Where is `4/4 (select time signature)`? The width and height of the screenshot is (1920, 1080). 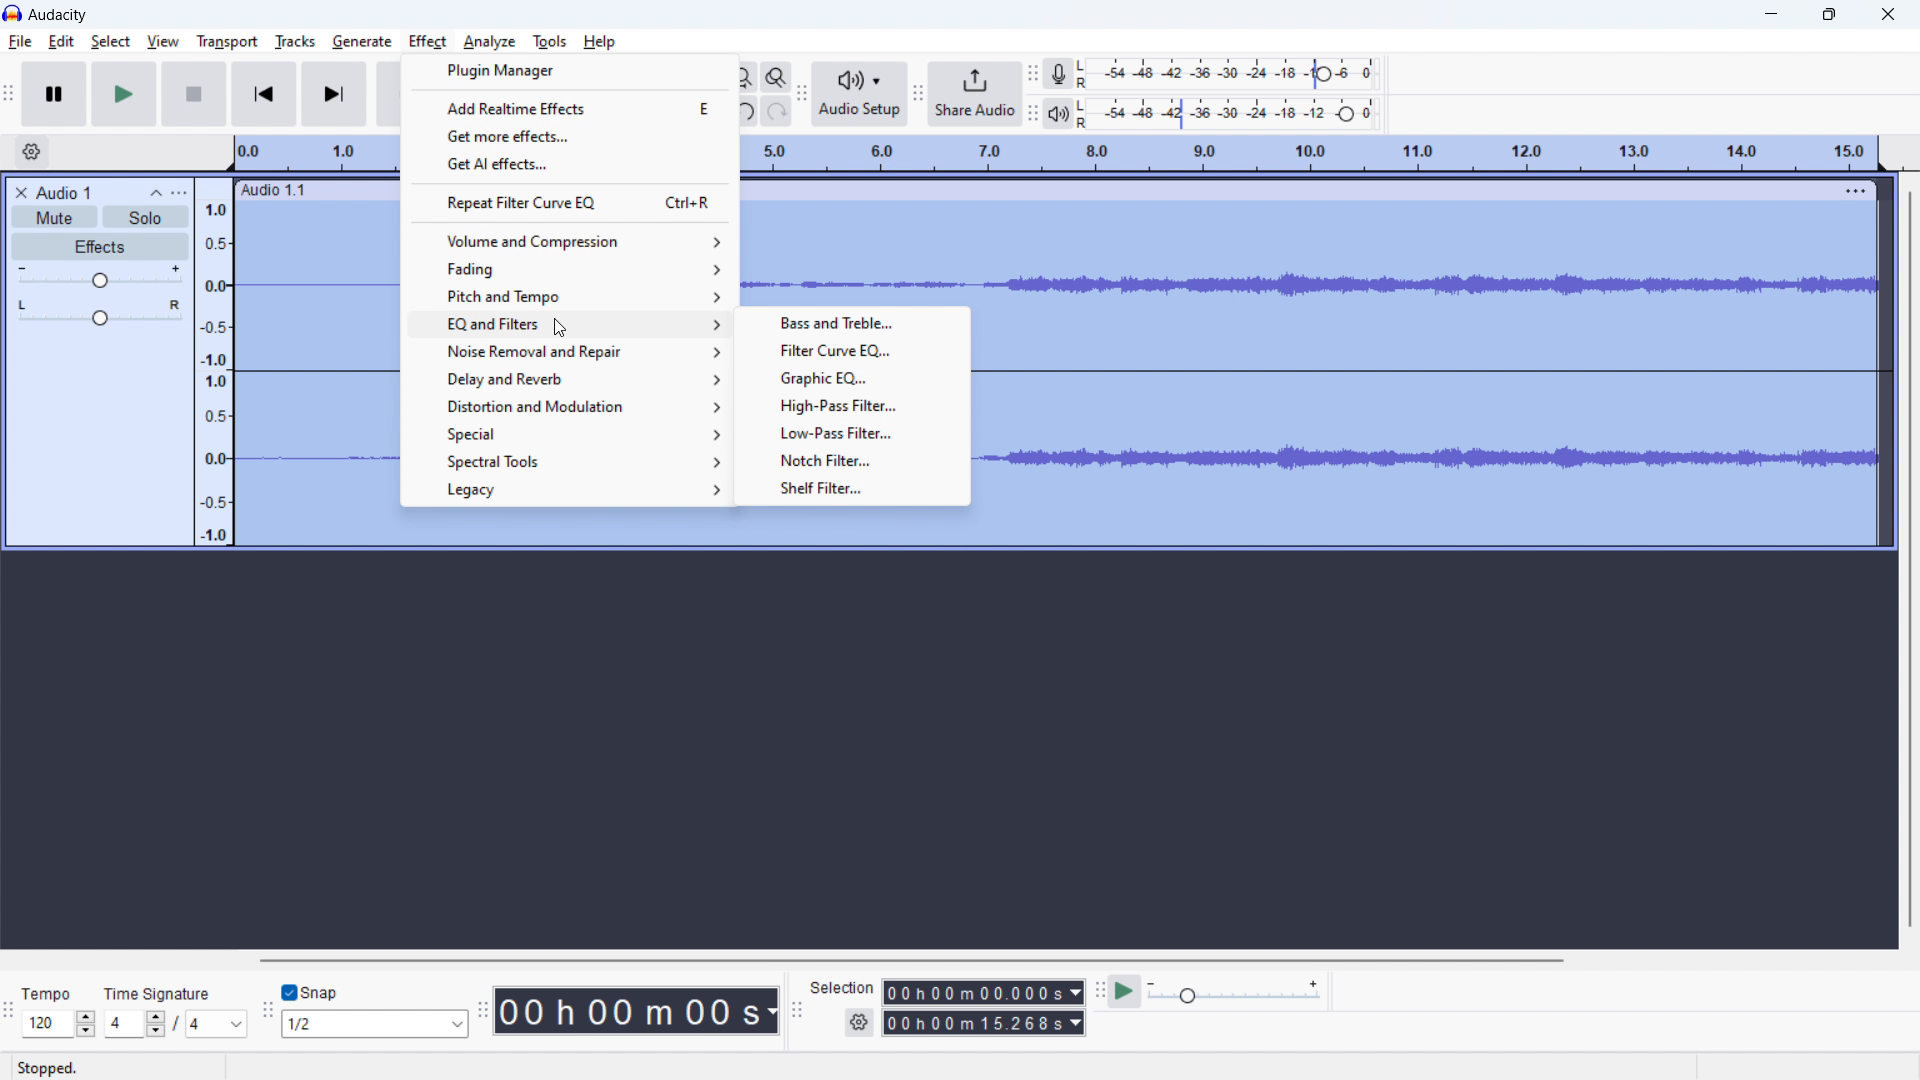
4/4 (select time signature) is located at coordinates (175, 1023).